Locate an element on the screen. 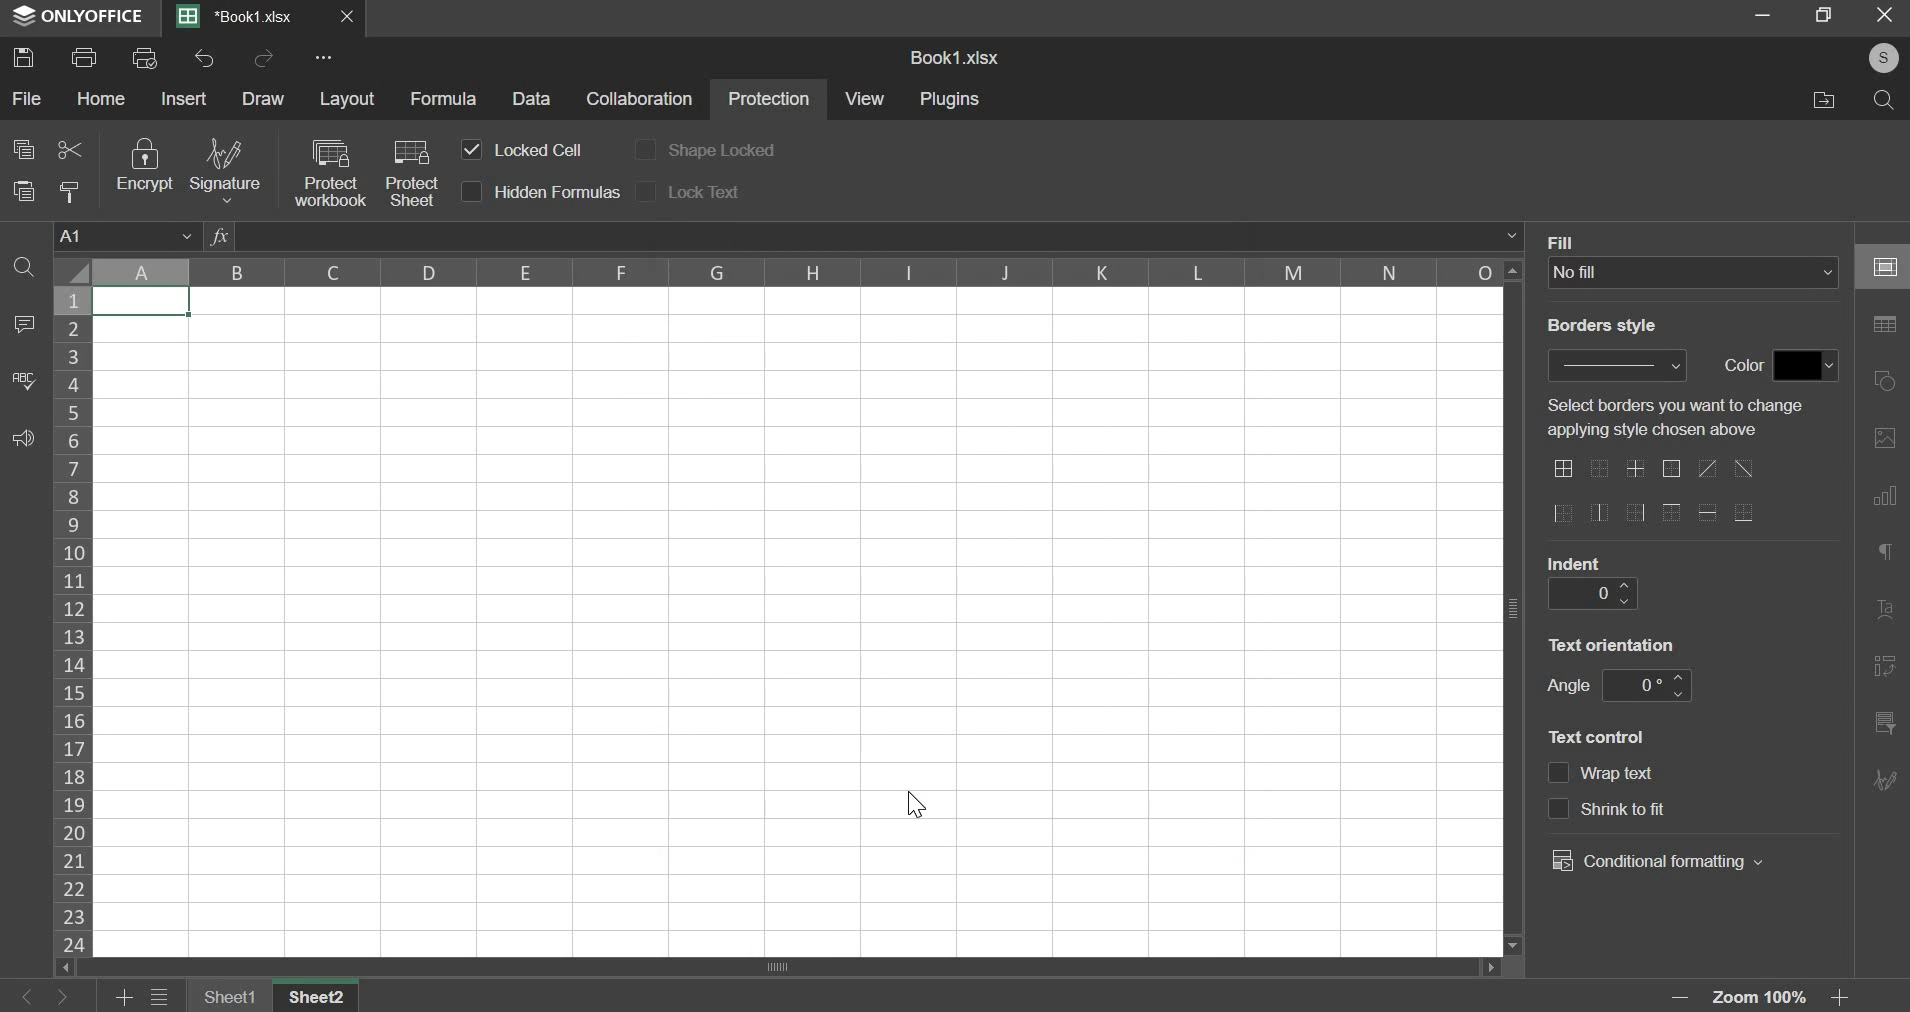 Image resolution: width=1910 pixels, height=1012 pixels. right side bar is located at coordinates (1885, 611).